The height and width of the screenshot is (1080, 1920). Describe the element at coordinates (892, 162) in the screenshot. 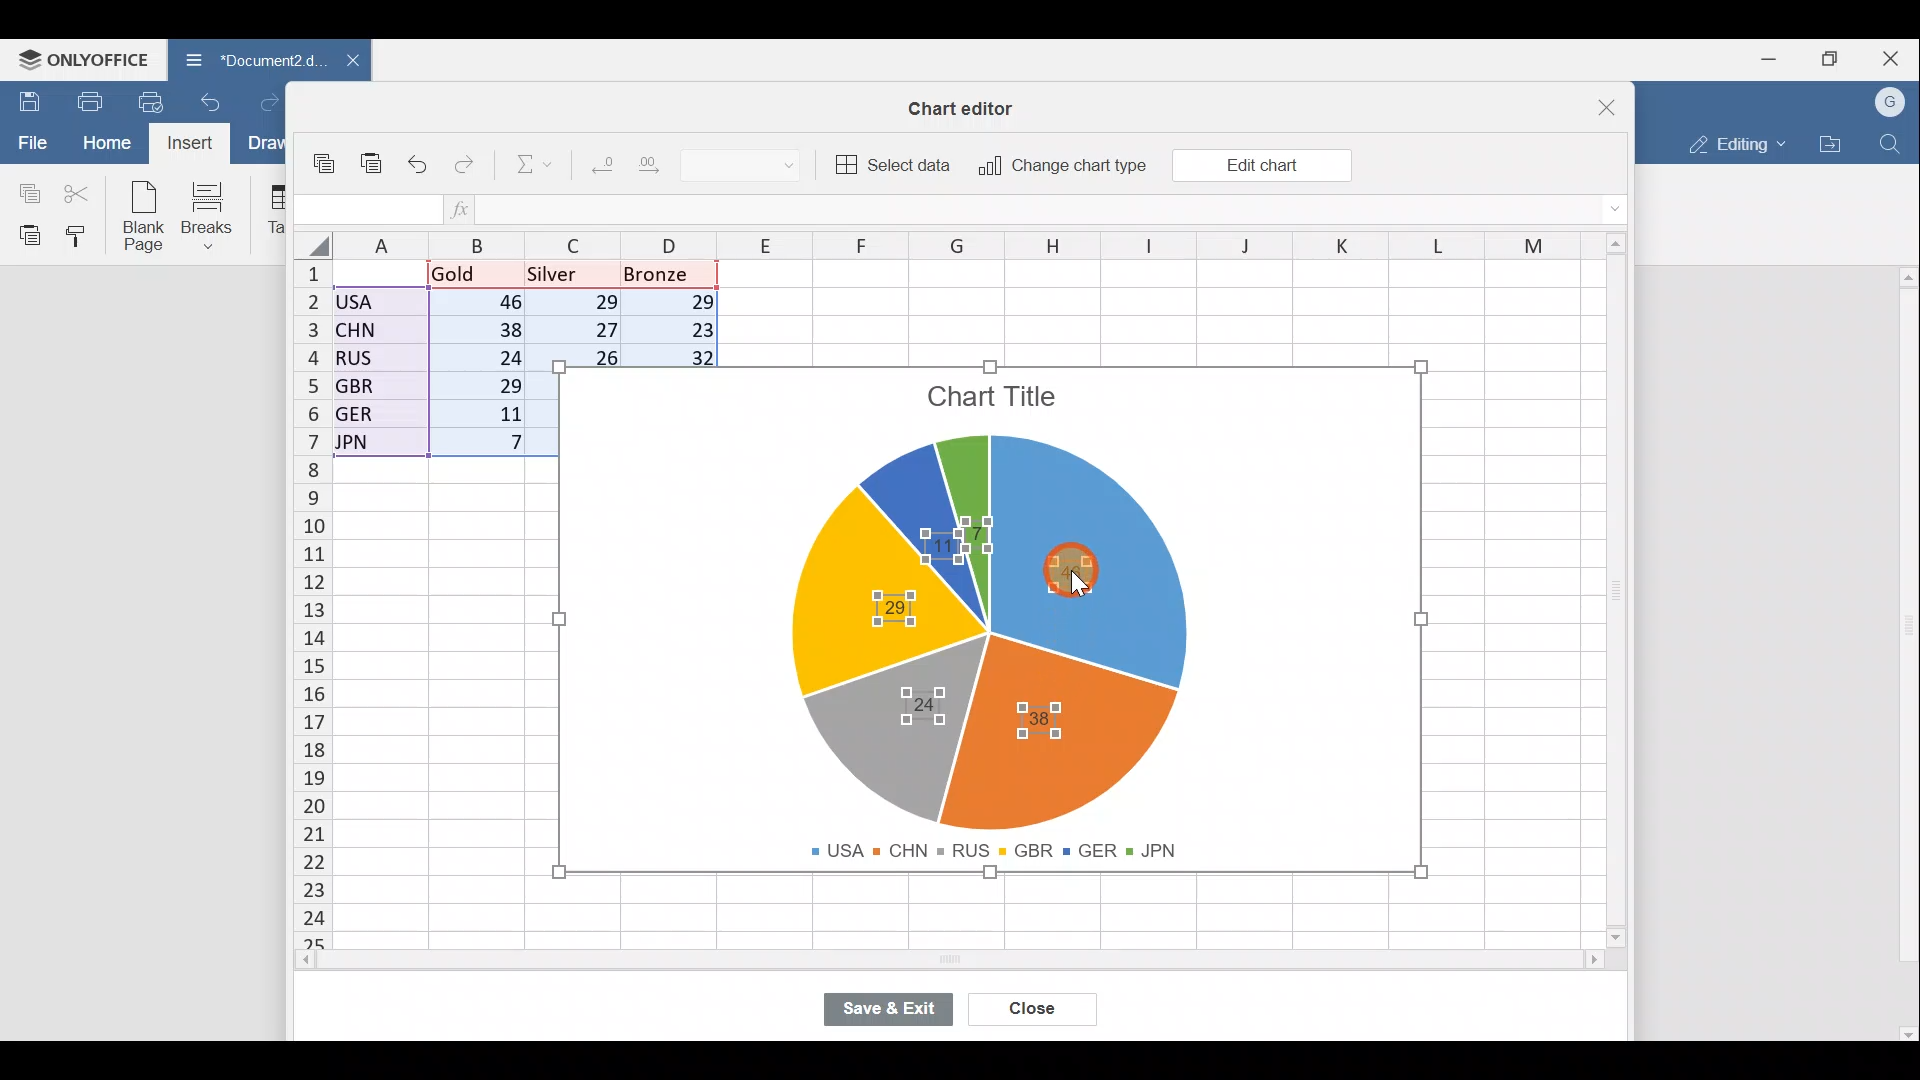

I see `Select data` at that location.